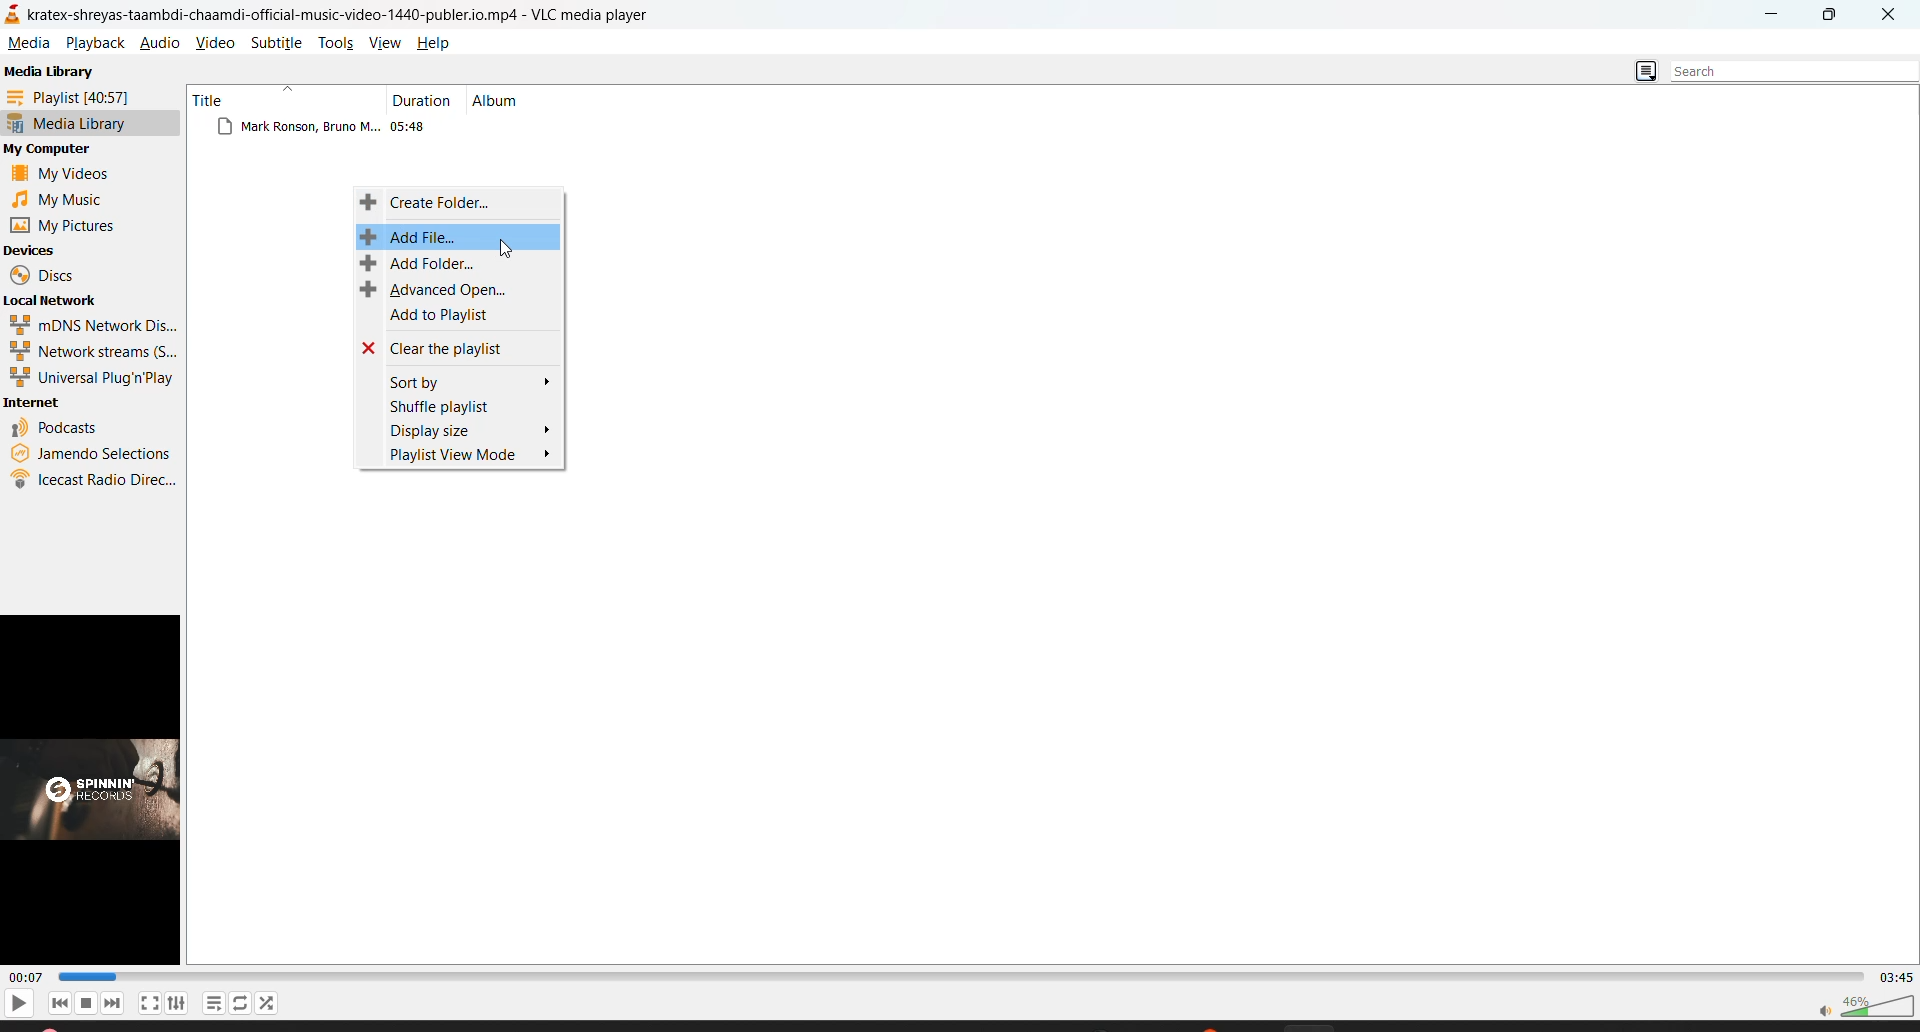 Image resolution: width=1920 pixels, height=1032 pixels. Describe the element at coordinates (69, 224) in the screenshot. I see `pictures` at that location.